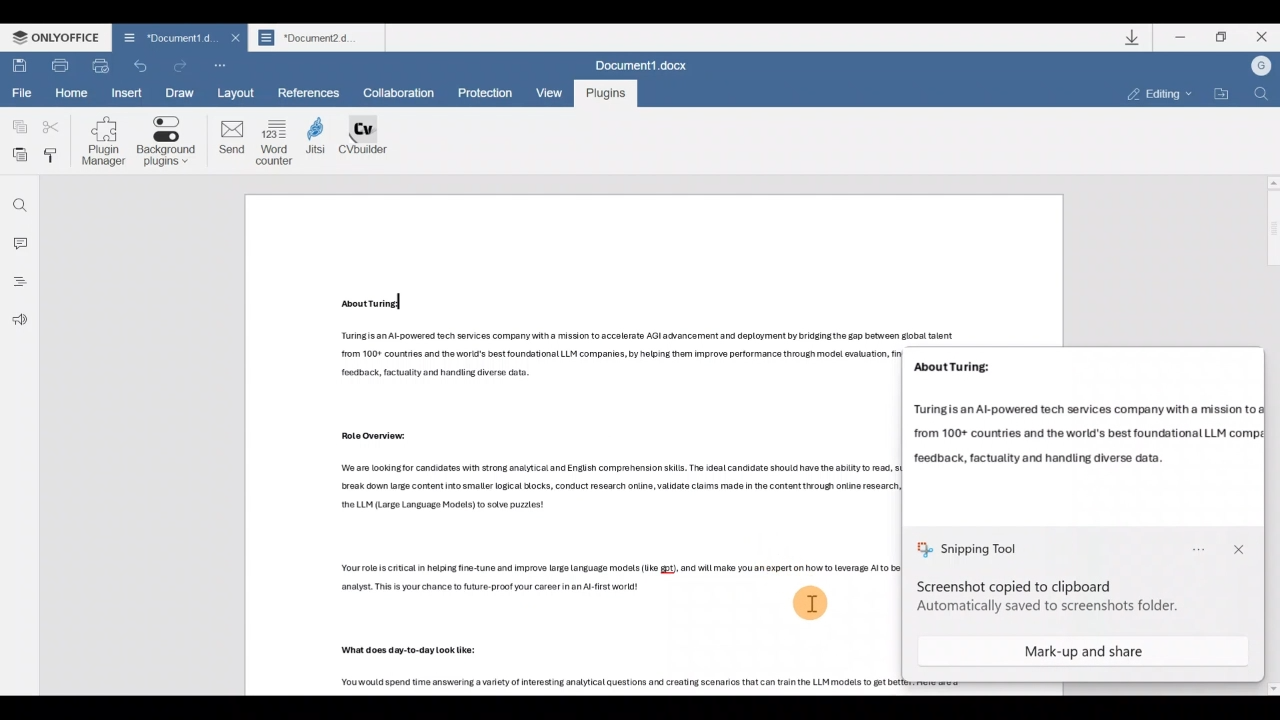 The height and width of the screenshot is (720, 1280). I want to click on Draw, so click(179, 90).